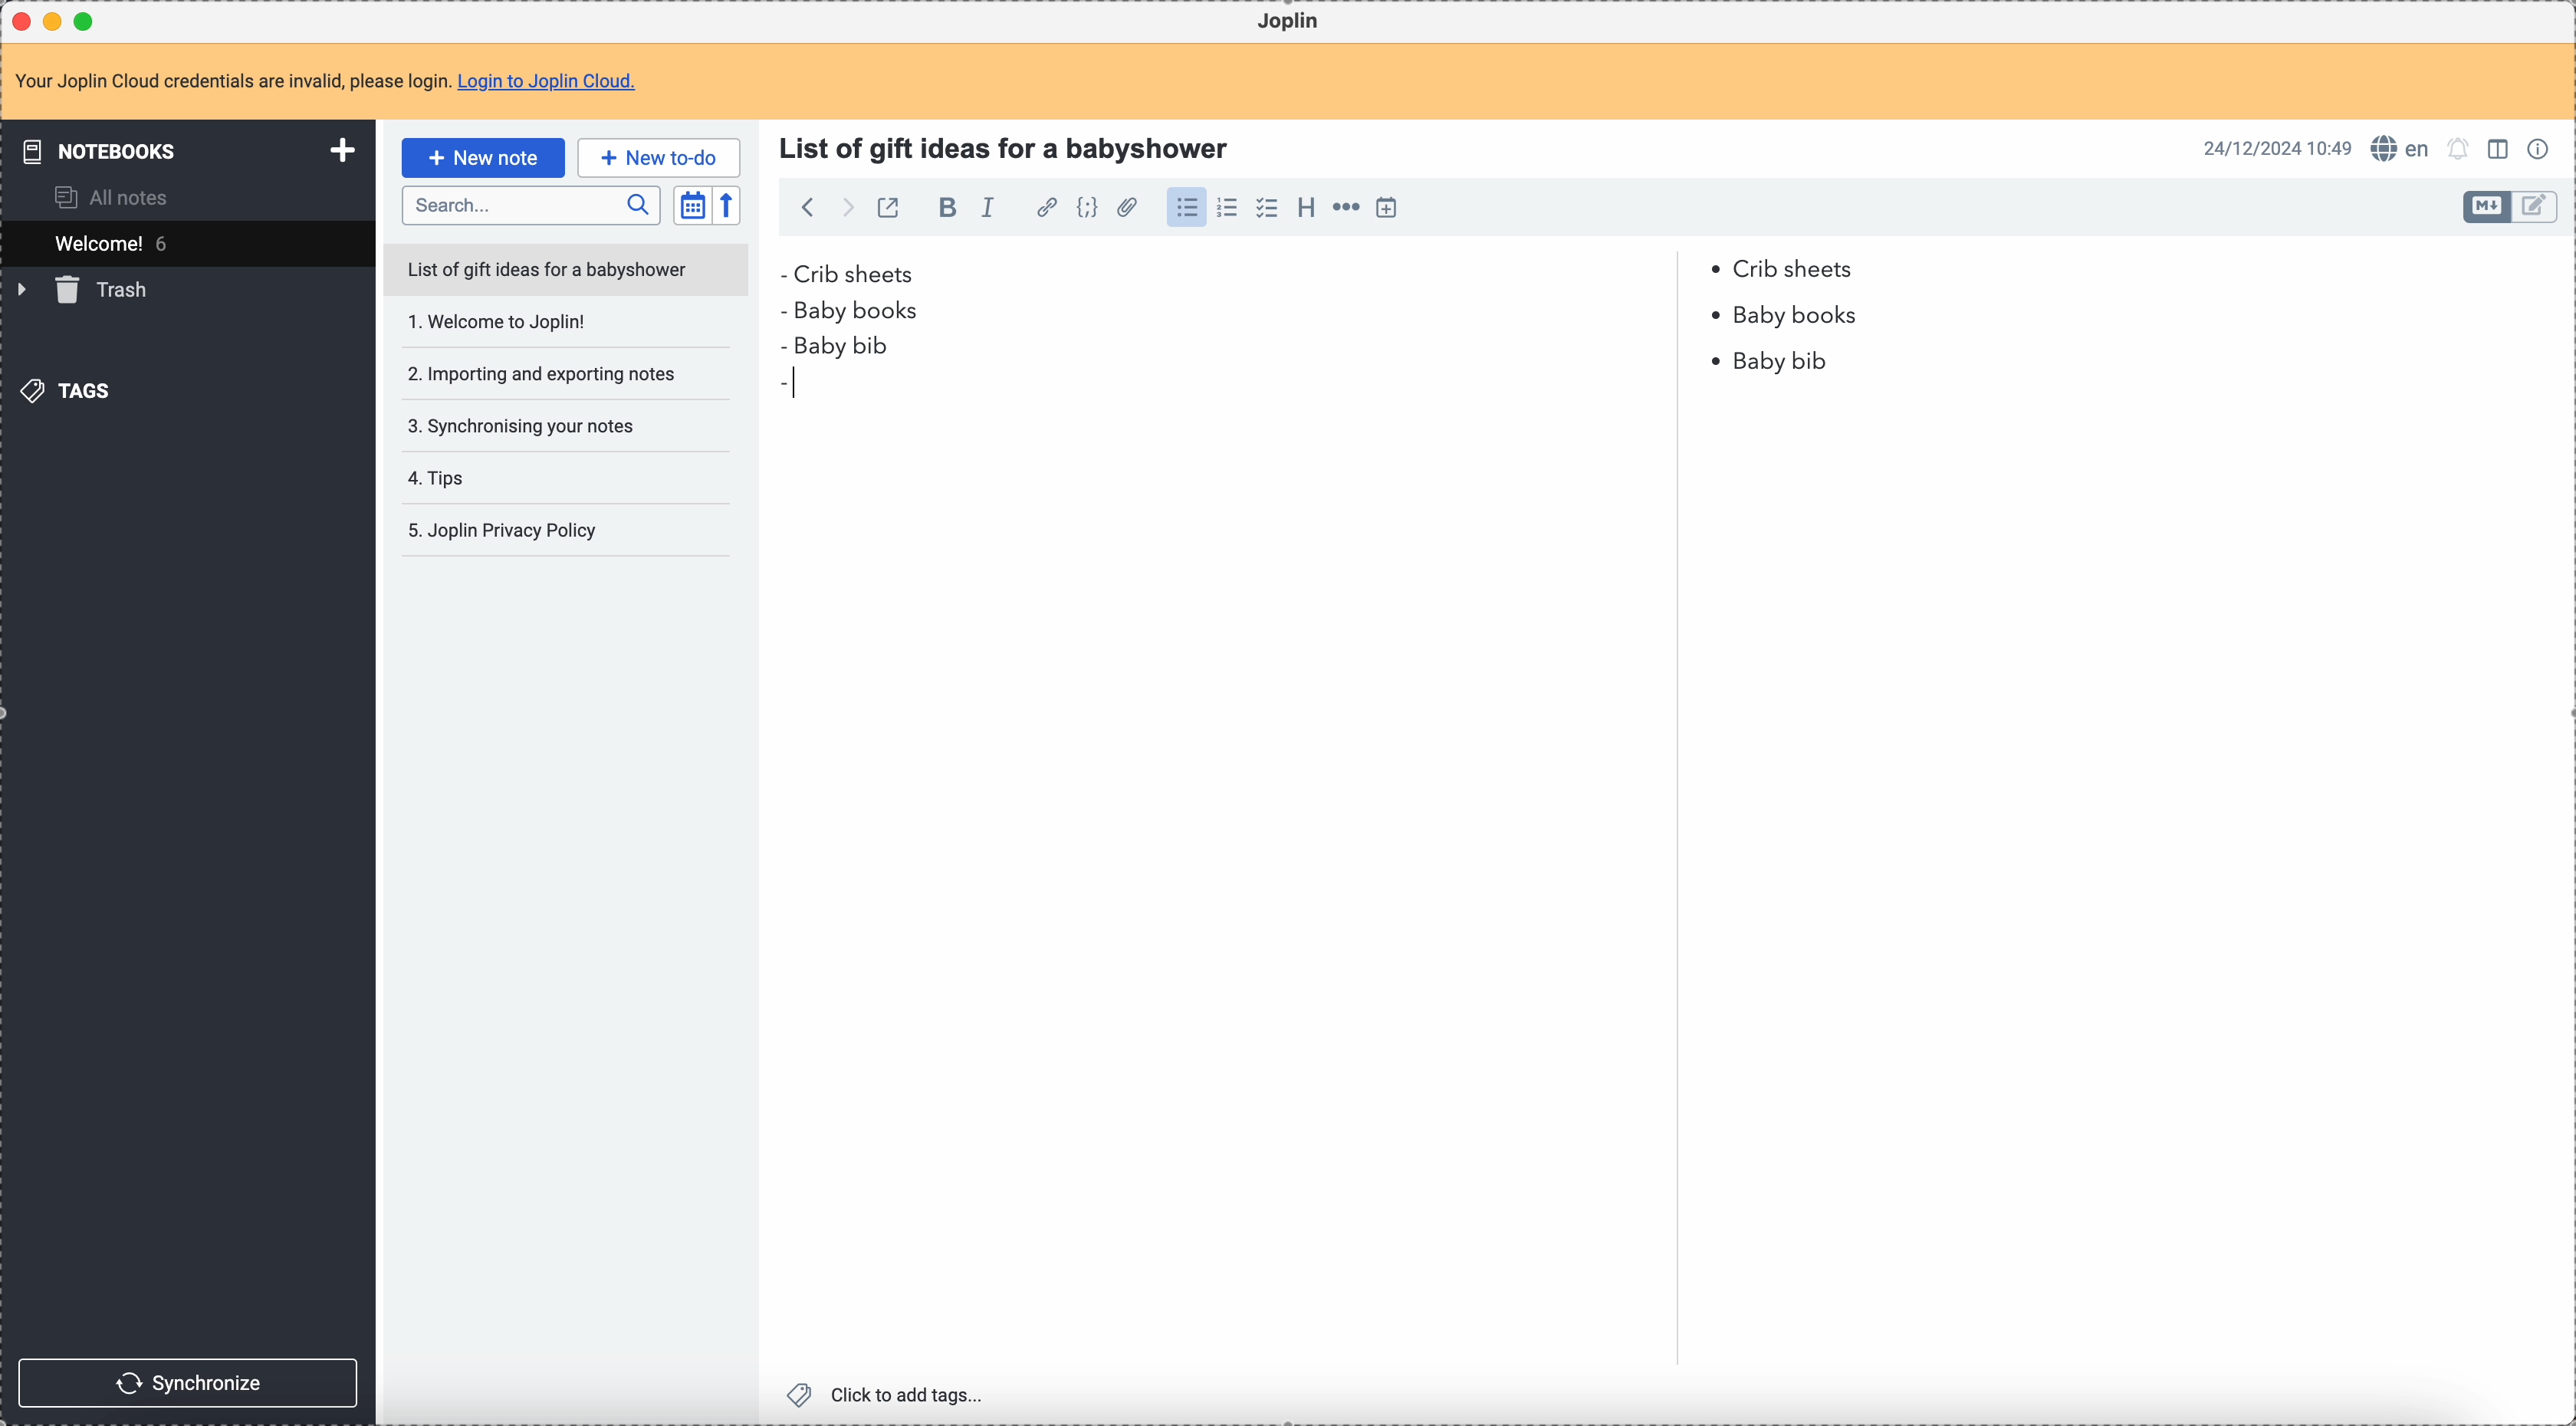 This screenshot has width=2576, height=1426. I want to click on minimize Joplin, so click(57, 21).